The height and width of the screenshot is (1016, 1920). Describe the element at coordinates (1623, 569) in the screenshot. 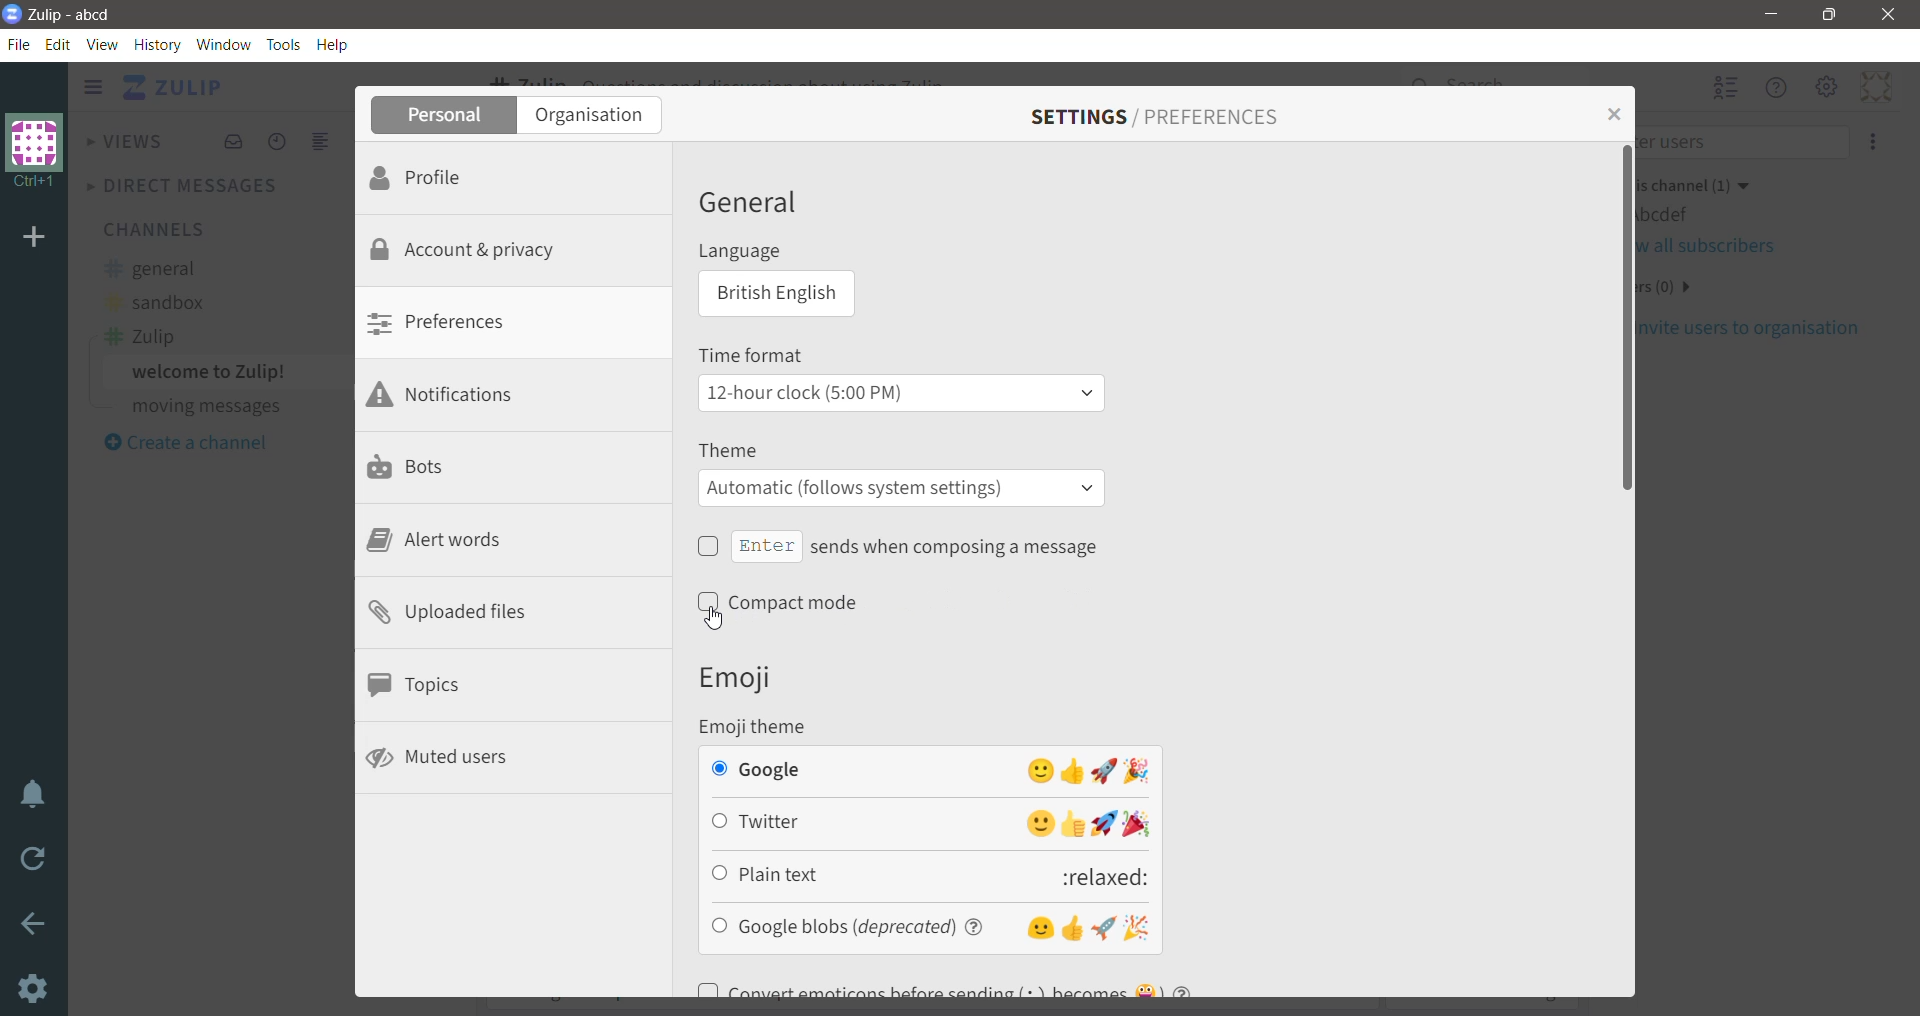

I see `Vertical Scroll Bar` at that location.